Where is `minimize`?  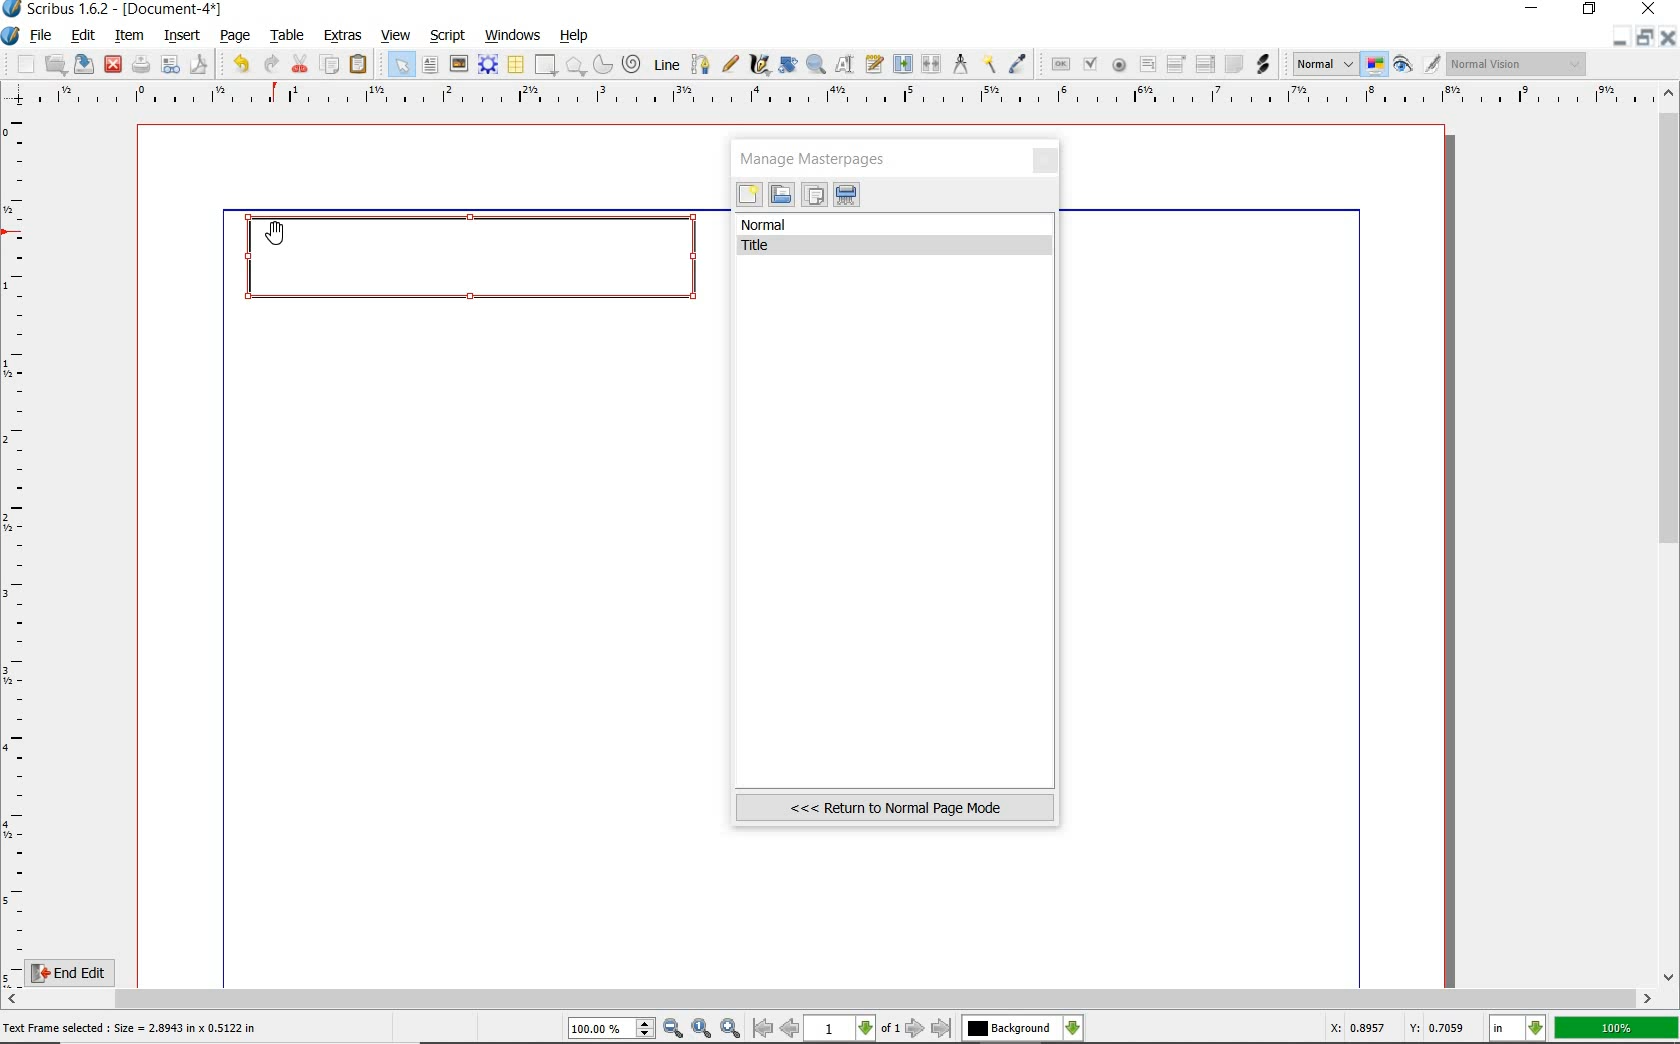 minimize is located at coordinates (1534, 10).